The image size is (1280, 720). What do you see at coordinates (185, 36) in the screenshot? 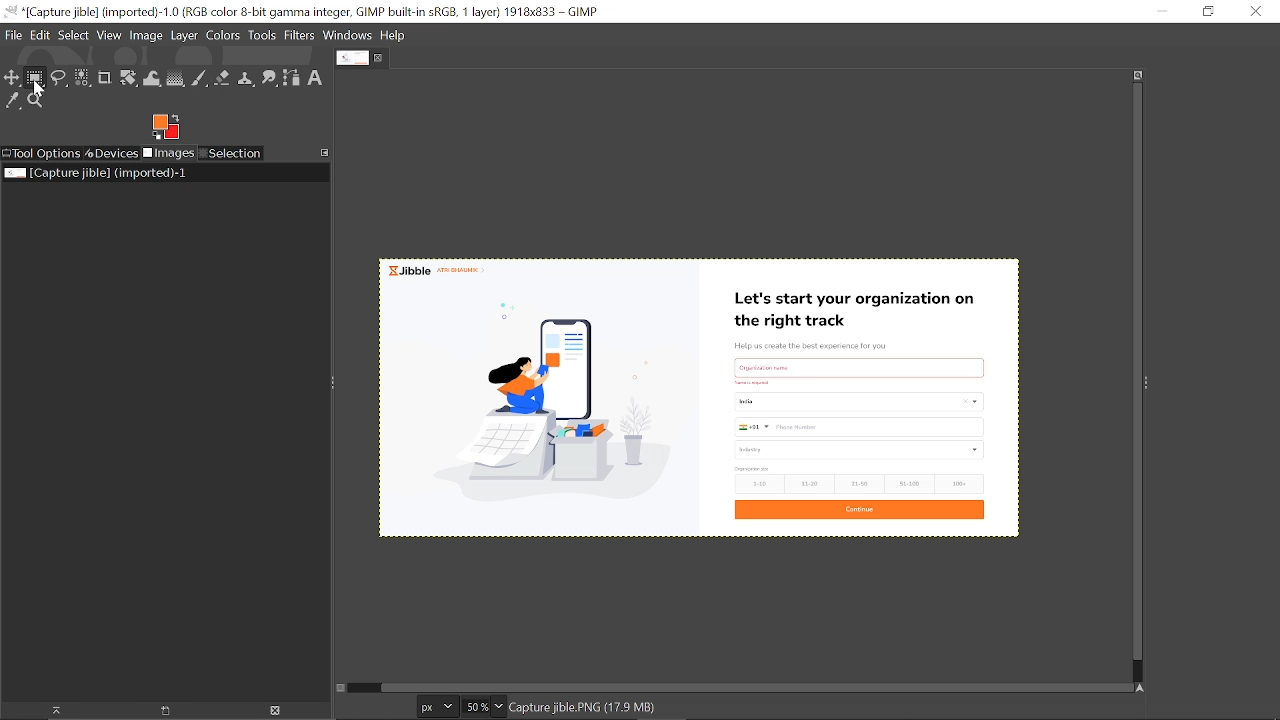
I see `Layer` at bounding box center [185, 36].